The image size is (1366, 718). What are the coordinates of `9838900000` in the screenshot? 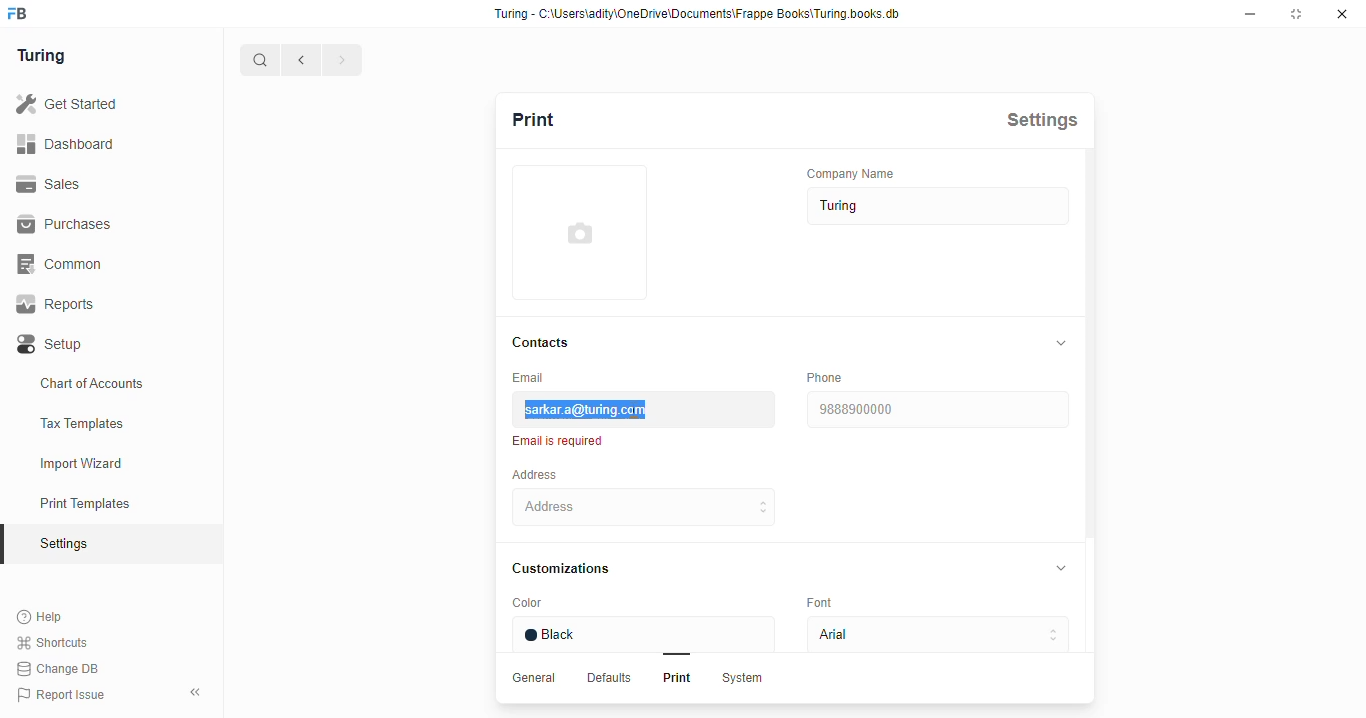 It's located at (939, 409).